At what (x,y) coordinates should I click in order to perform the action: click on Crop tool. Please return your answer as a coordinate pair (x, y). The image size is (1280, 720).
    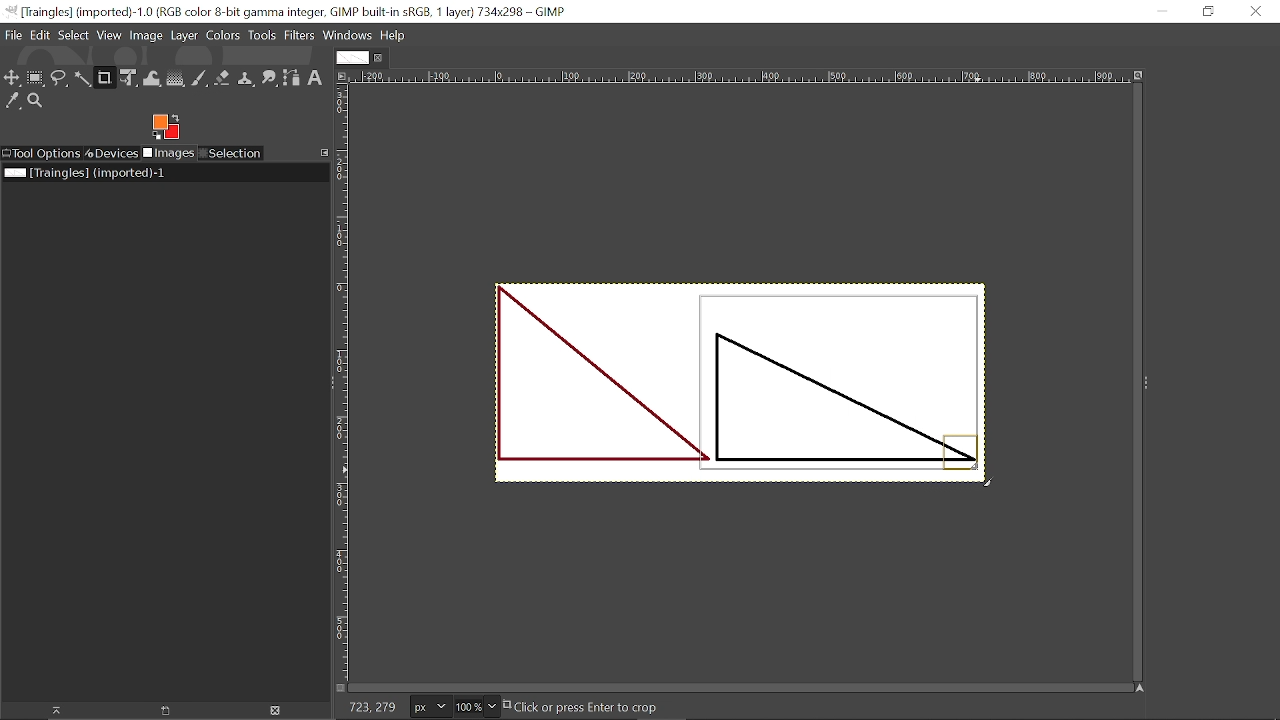
    Looking at the image, I should click on (105, 79).